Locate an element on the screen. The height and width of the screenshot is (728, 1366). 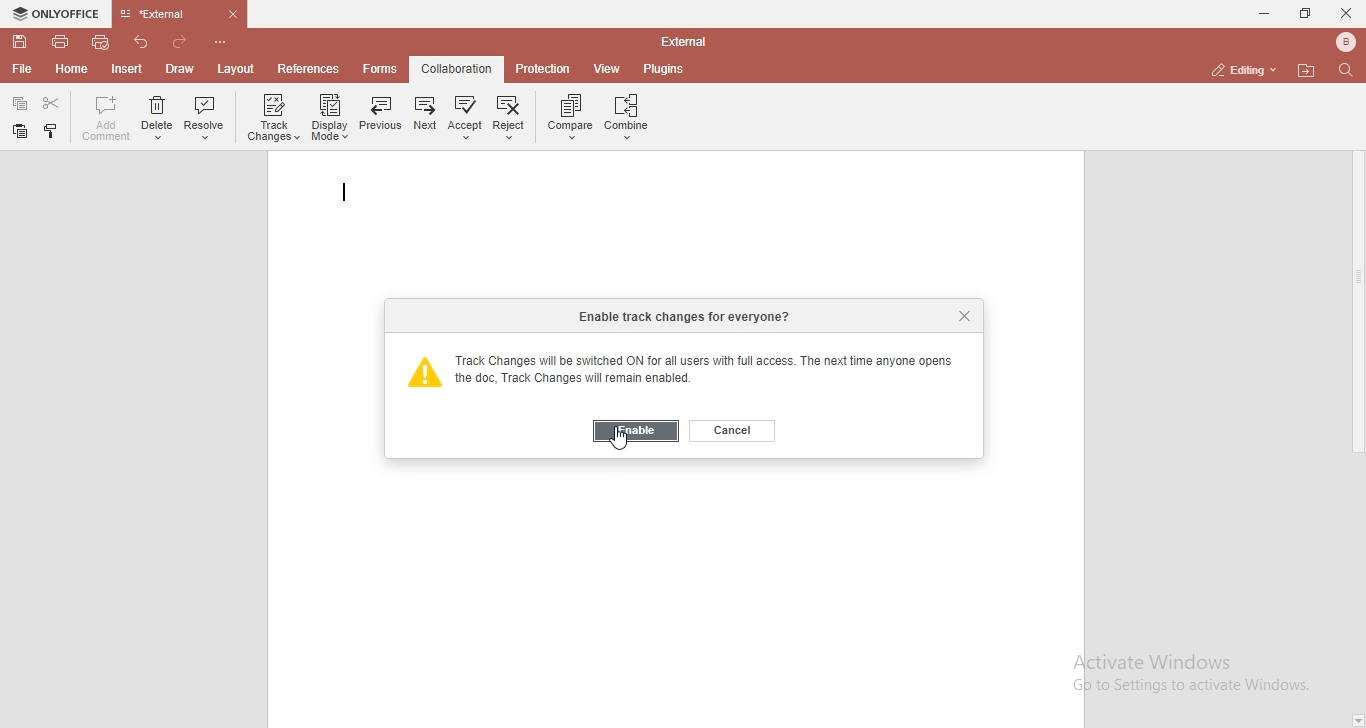
view is located at coordinates (609, 70).